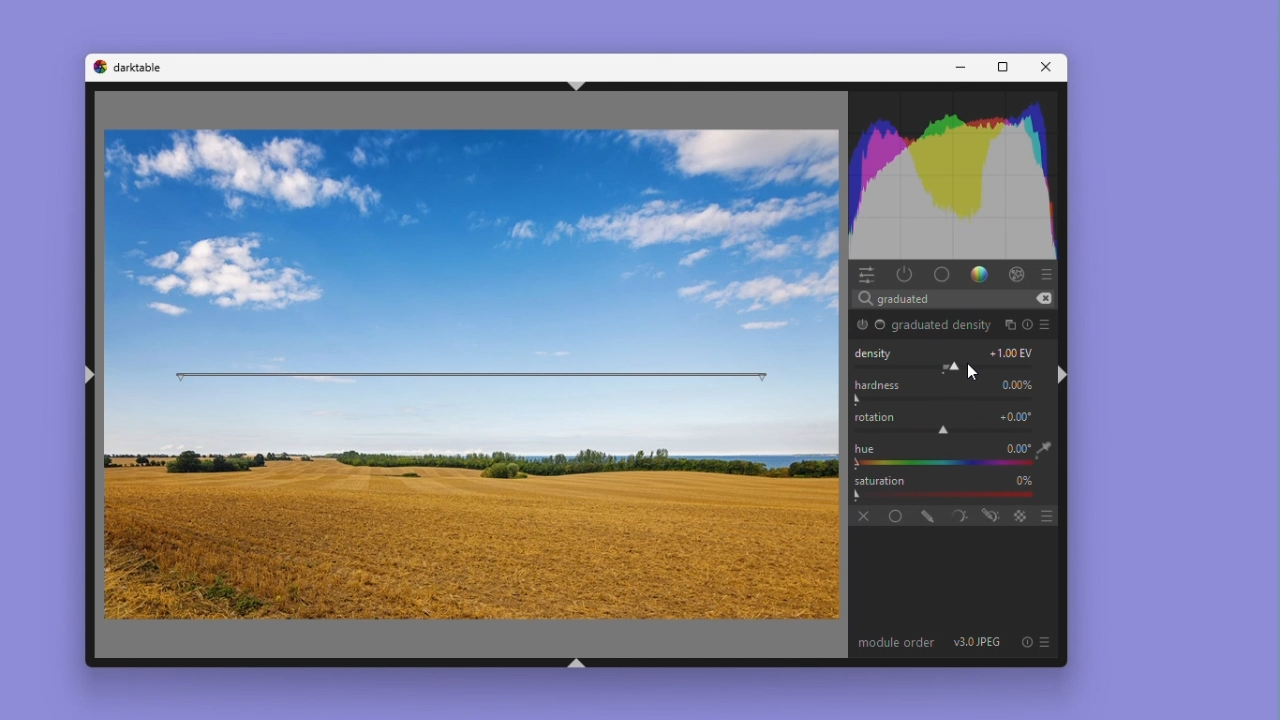  What do you see at coordinates (952, 400) in the screenshot?
I see `Rotation` at bounding box center [952, 400].